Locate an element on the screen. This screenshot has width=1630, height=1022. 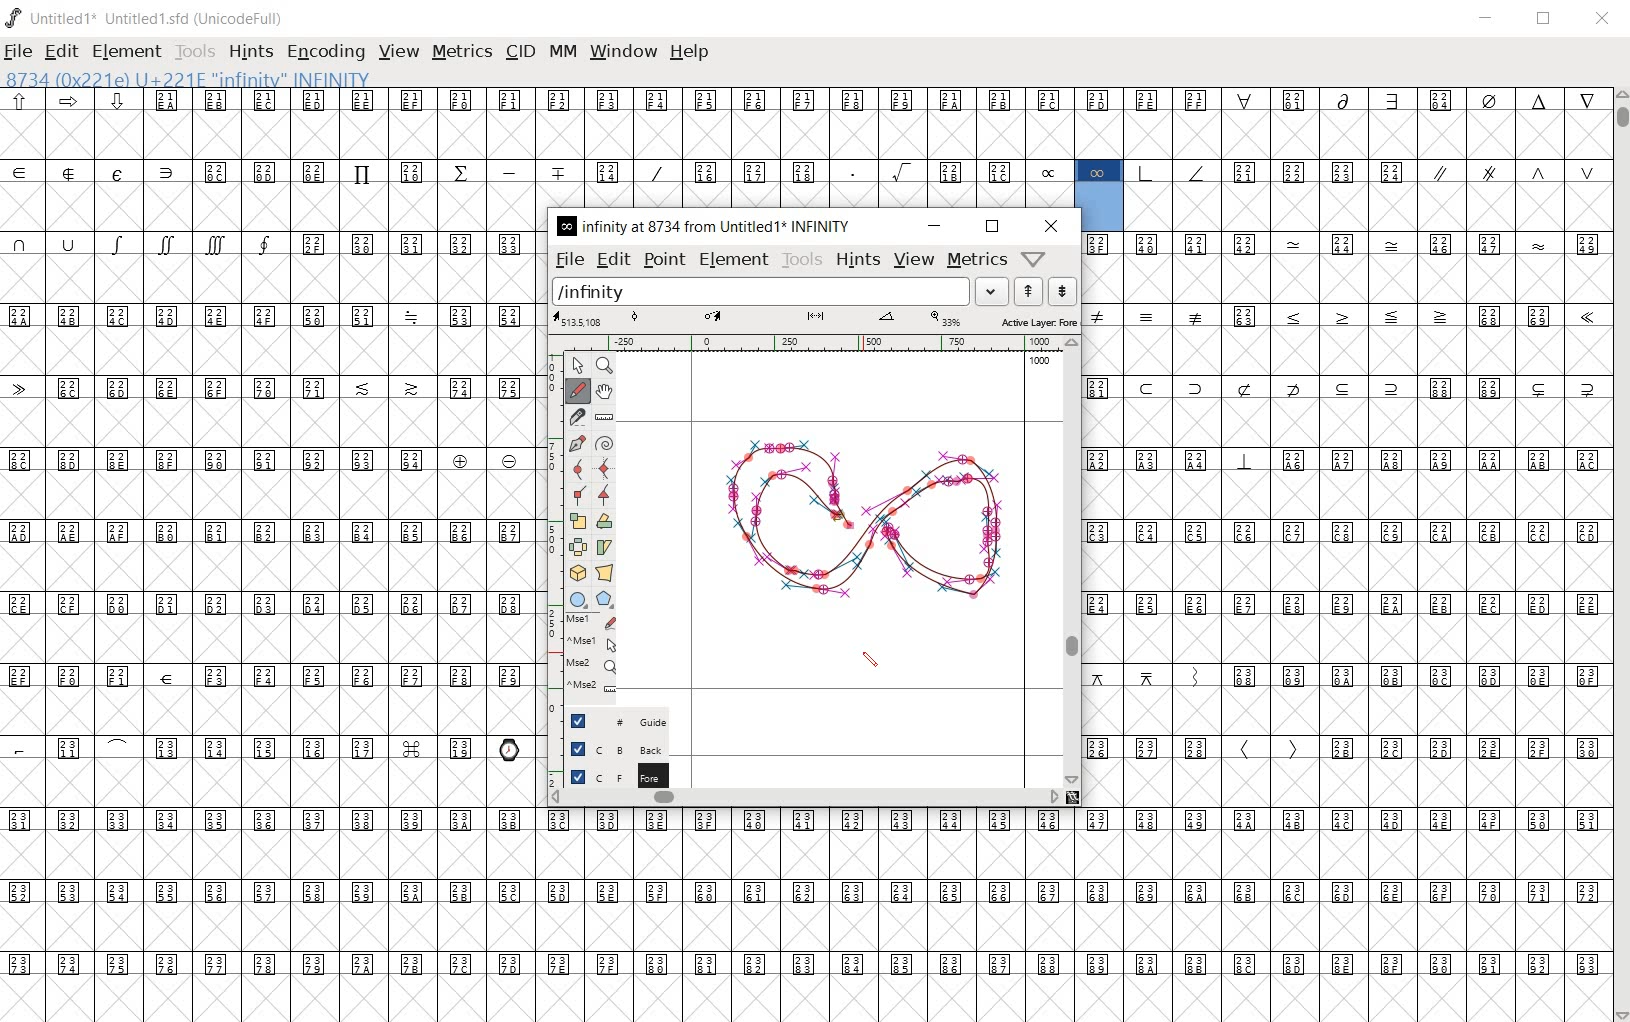
empty glyph slots is located at coordinates (1348, 423).